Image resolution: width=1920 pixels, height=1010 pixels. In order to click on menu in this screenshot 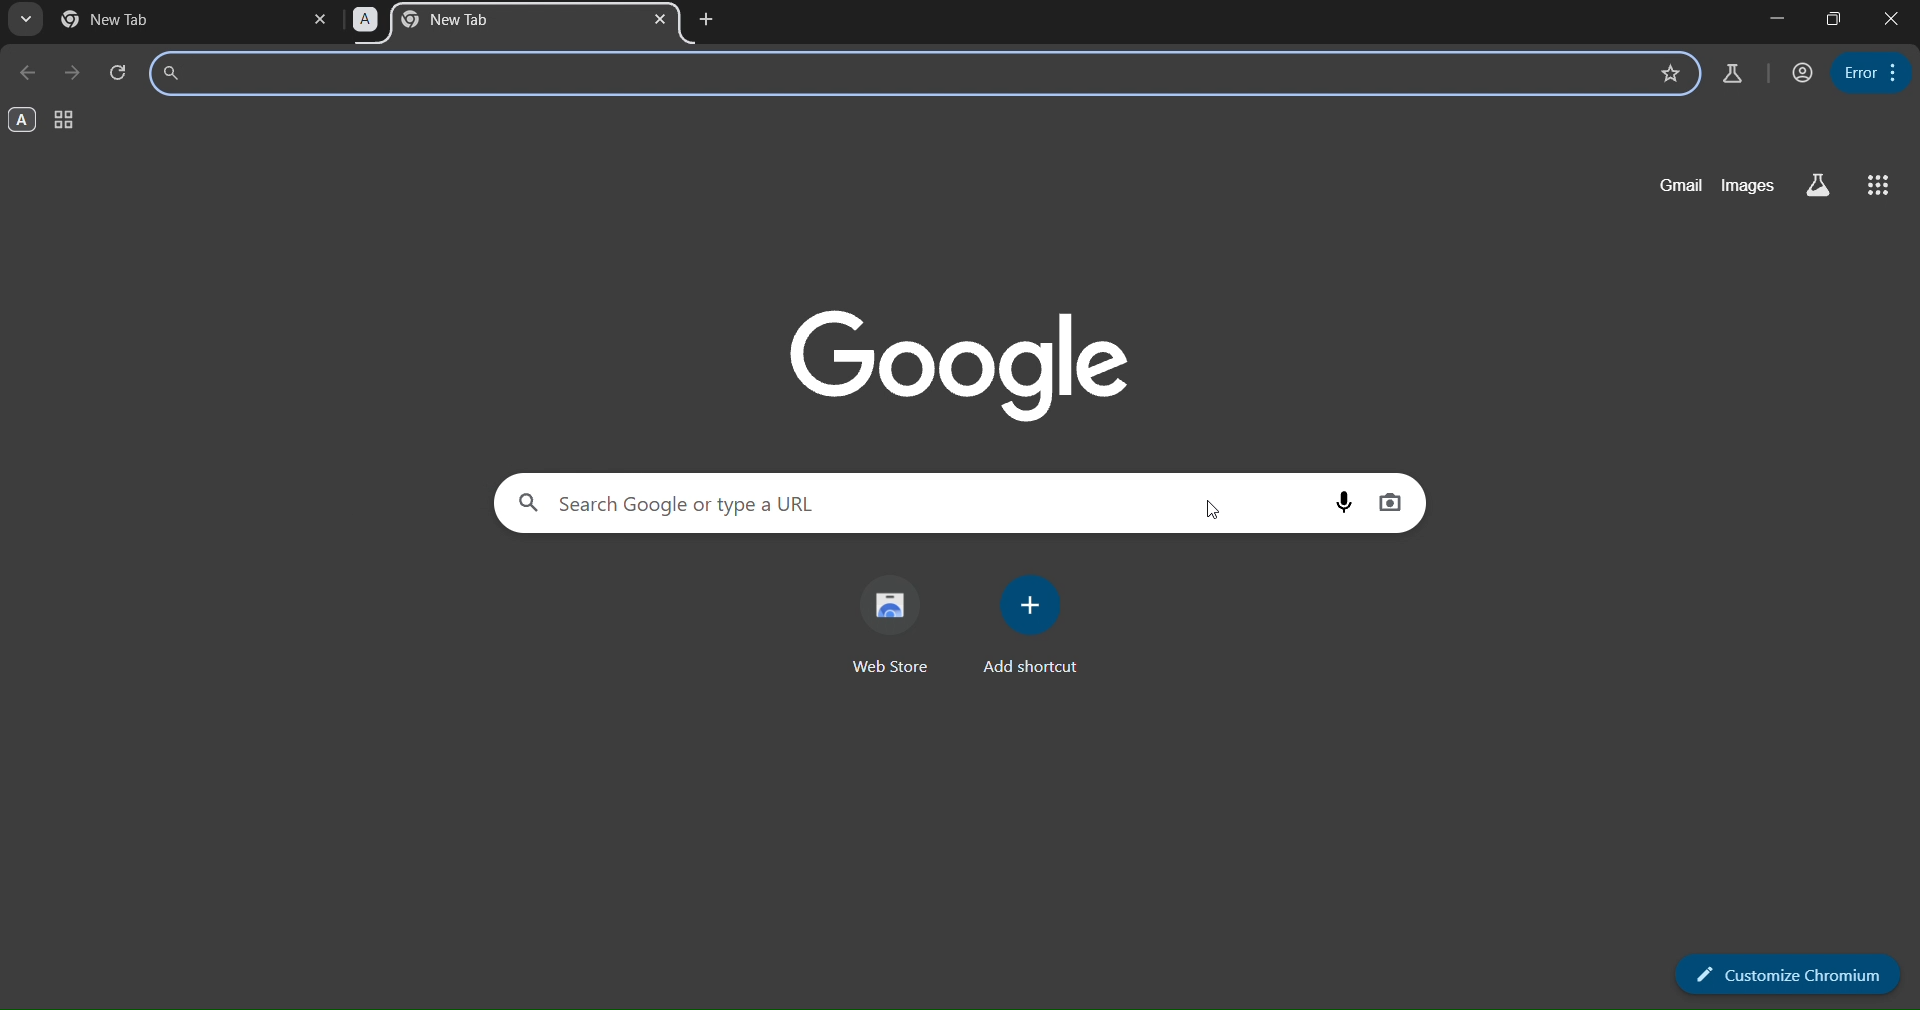, I will do `click(1868, 72)`.